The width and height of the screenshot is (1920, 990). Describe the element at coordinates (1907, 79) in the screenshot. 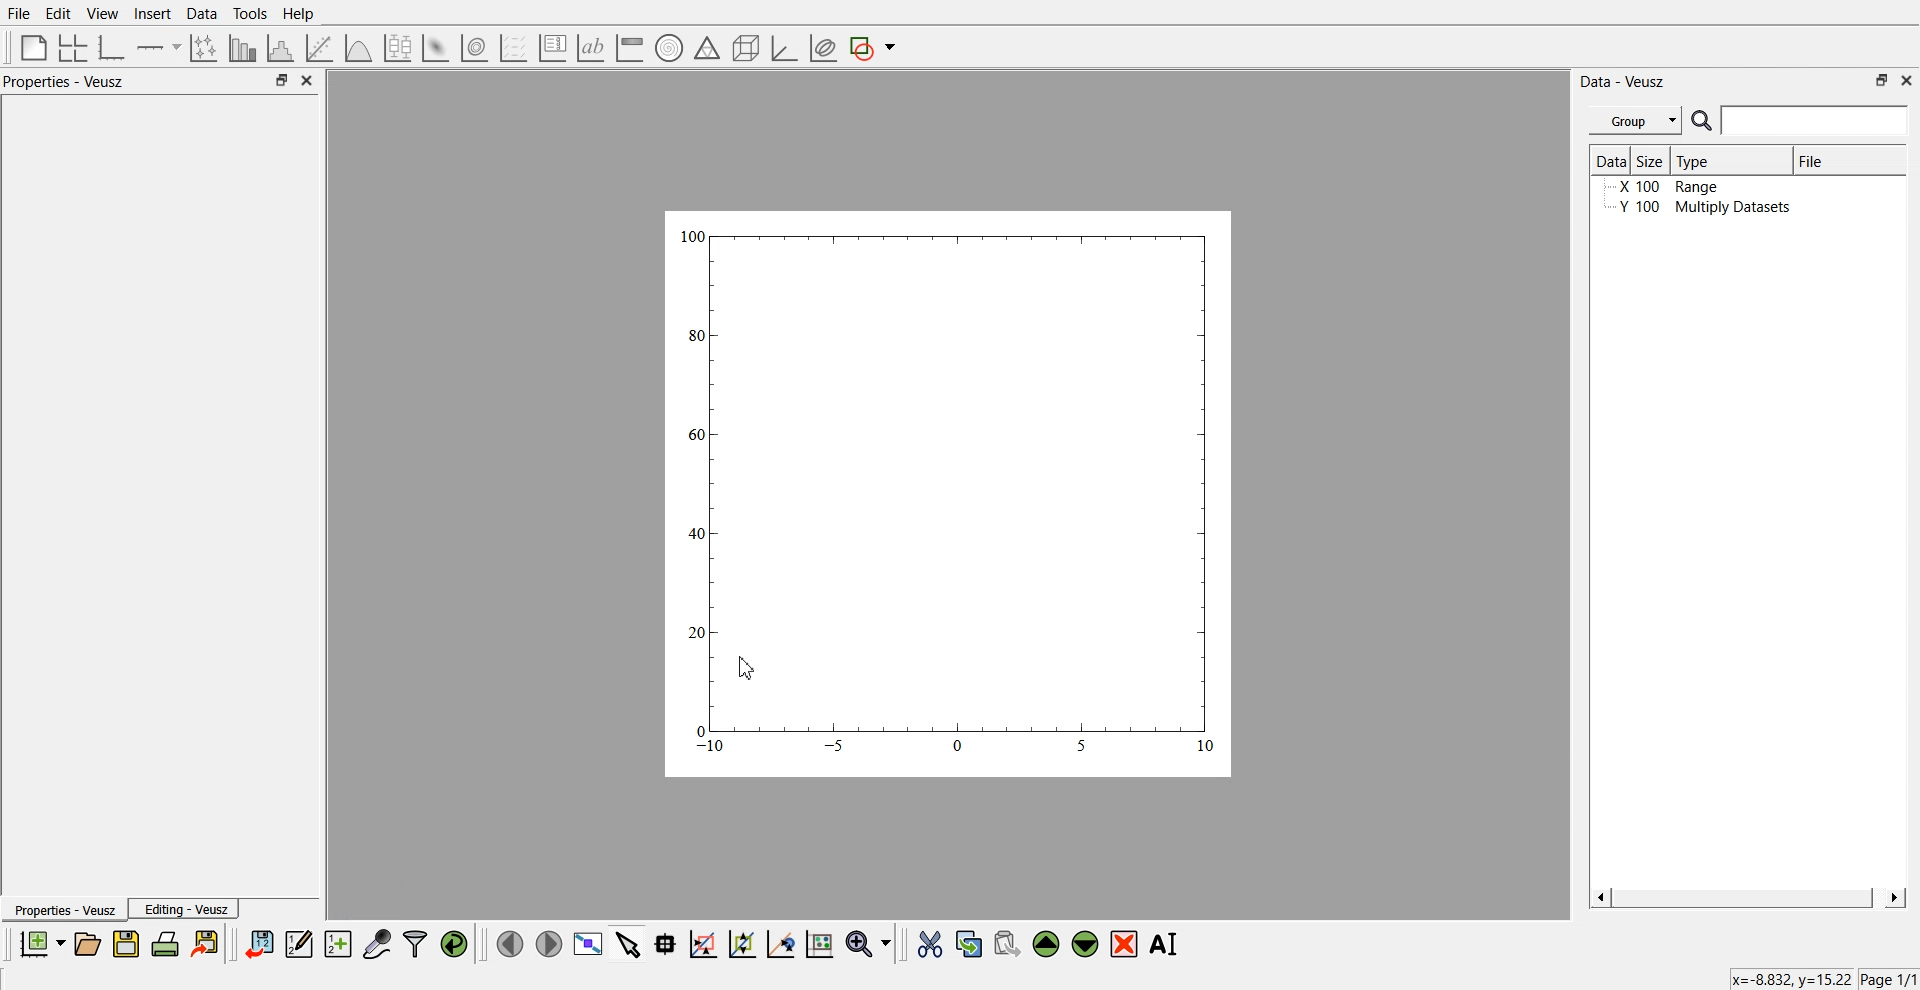

I see `close` at that location.